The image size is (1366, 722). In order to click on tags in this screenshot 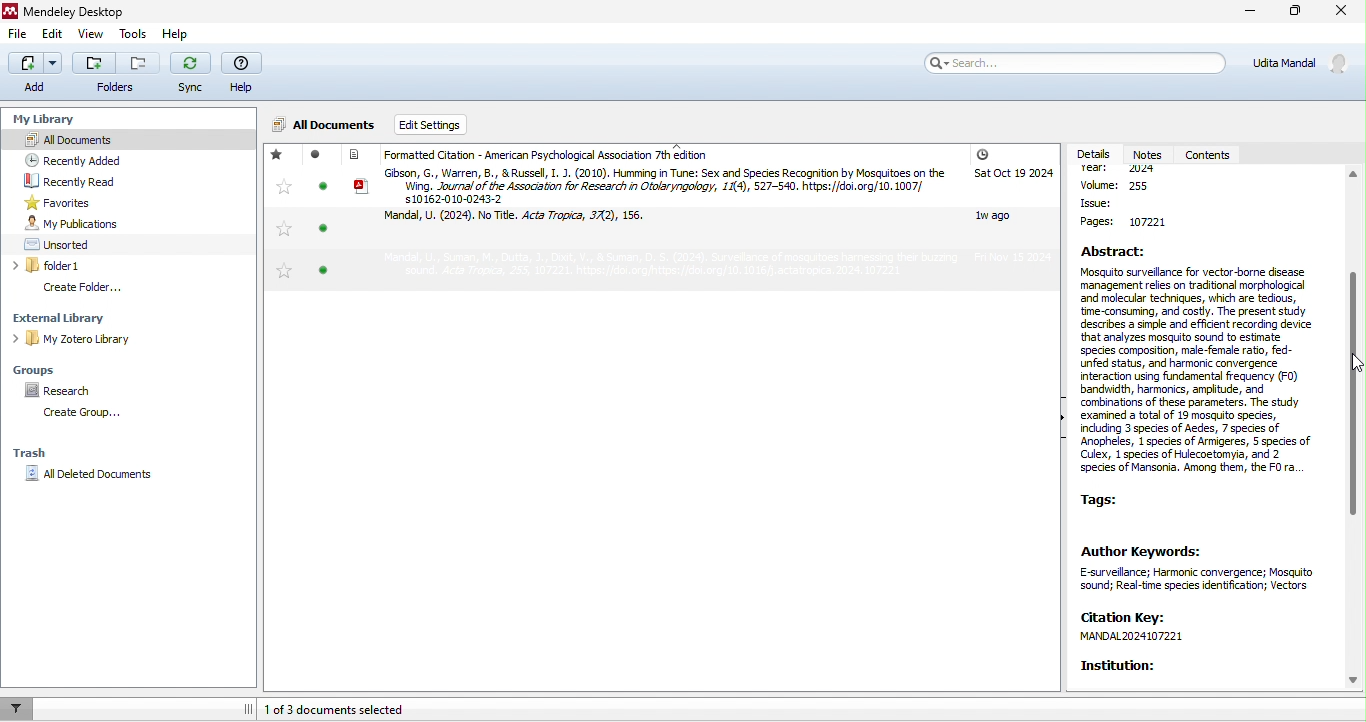, I will do `click(1112, 503)`.